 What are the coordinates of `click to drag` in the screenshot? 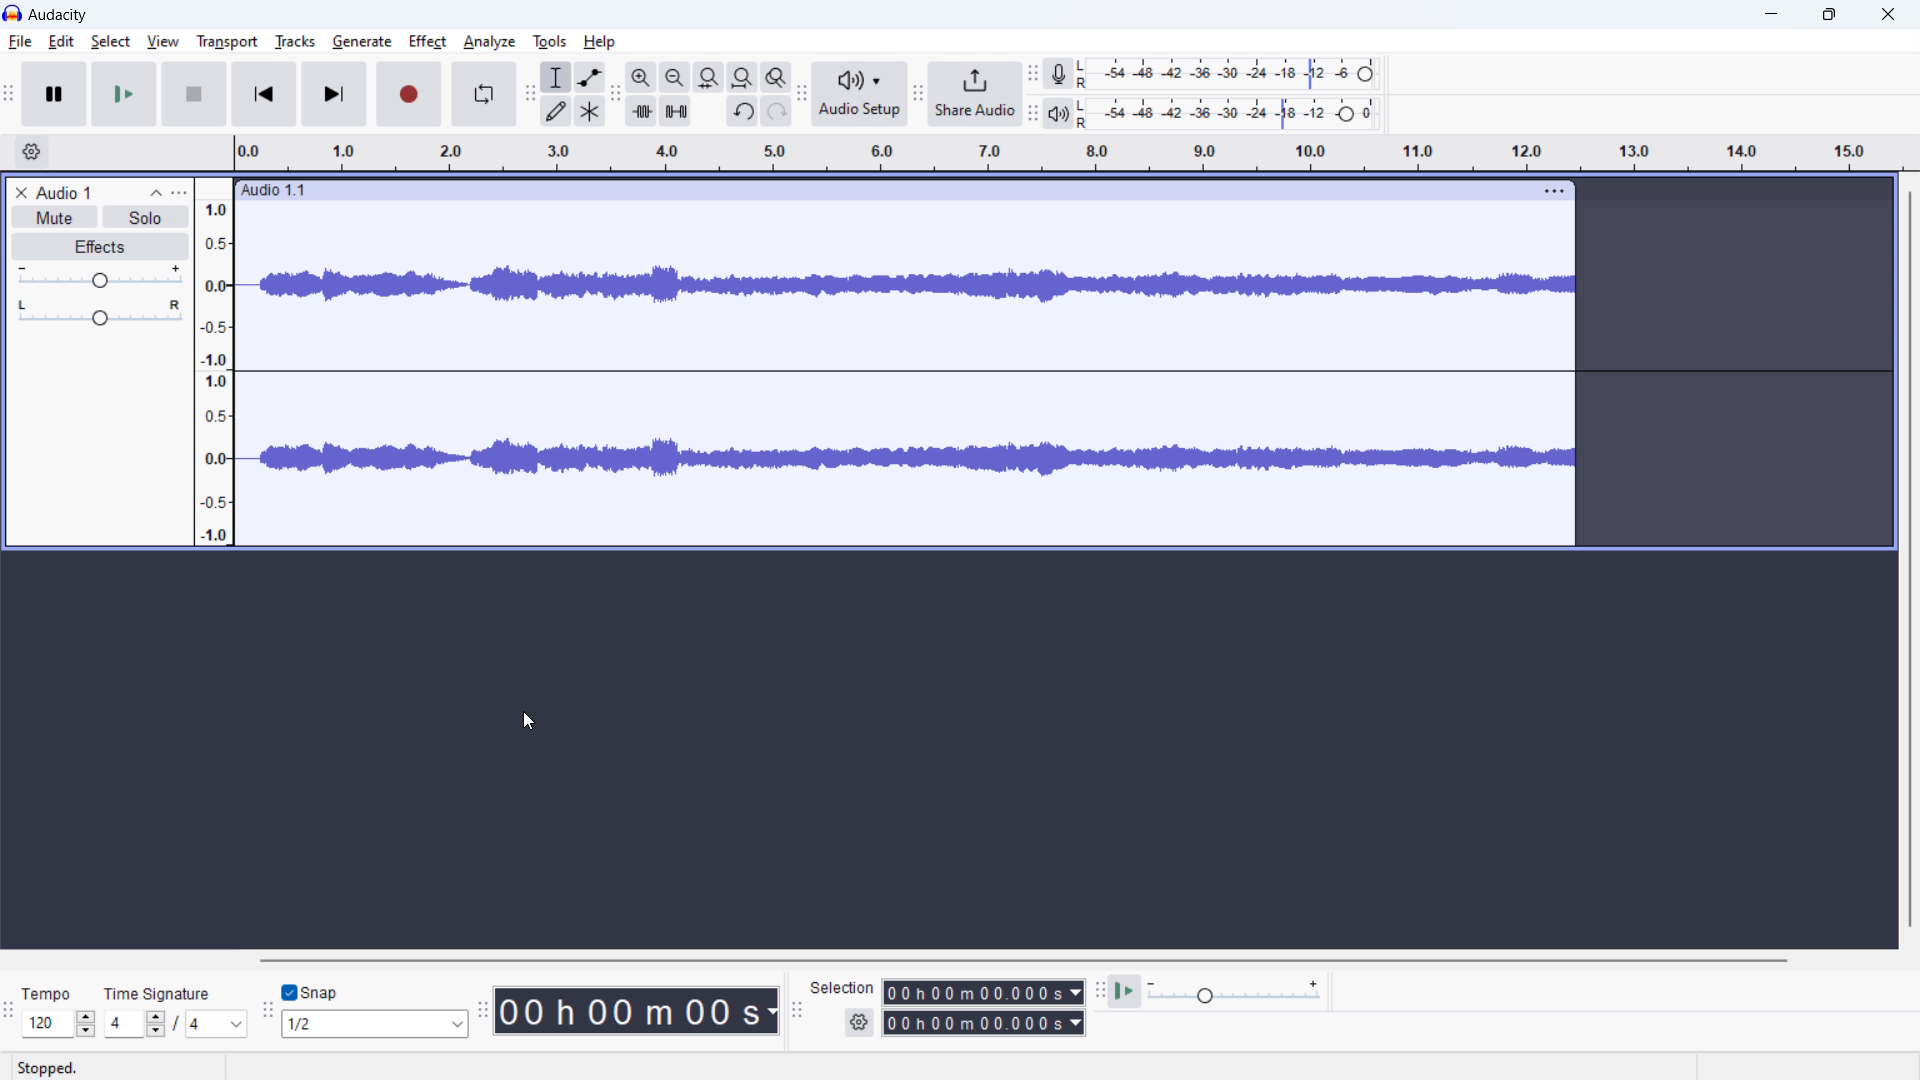 It's located at (884, 189).